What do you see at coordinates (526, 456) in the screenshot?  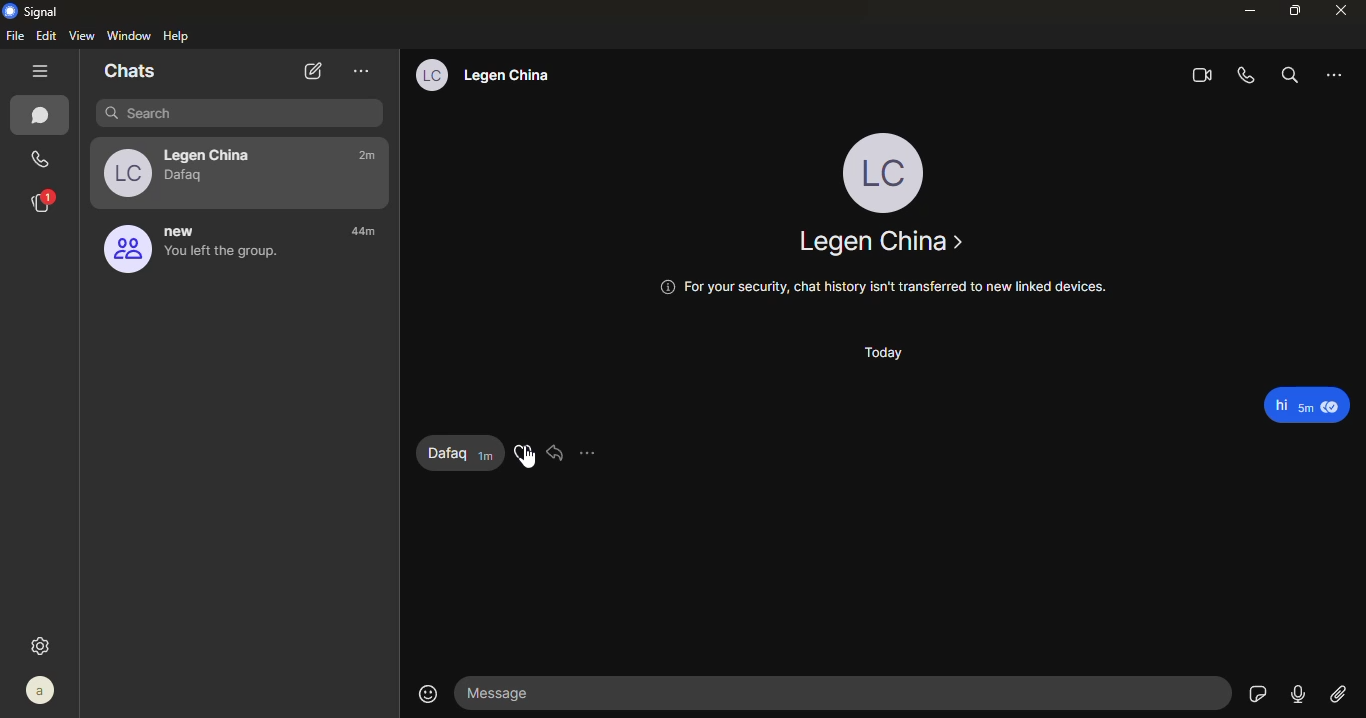 I see `react` at bounding box center [526, 456].